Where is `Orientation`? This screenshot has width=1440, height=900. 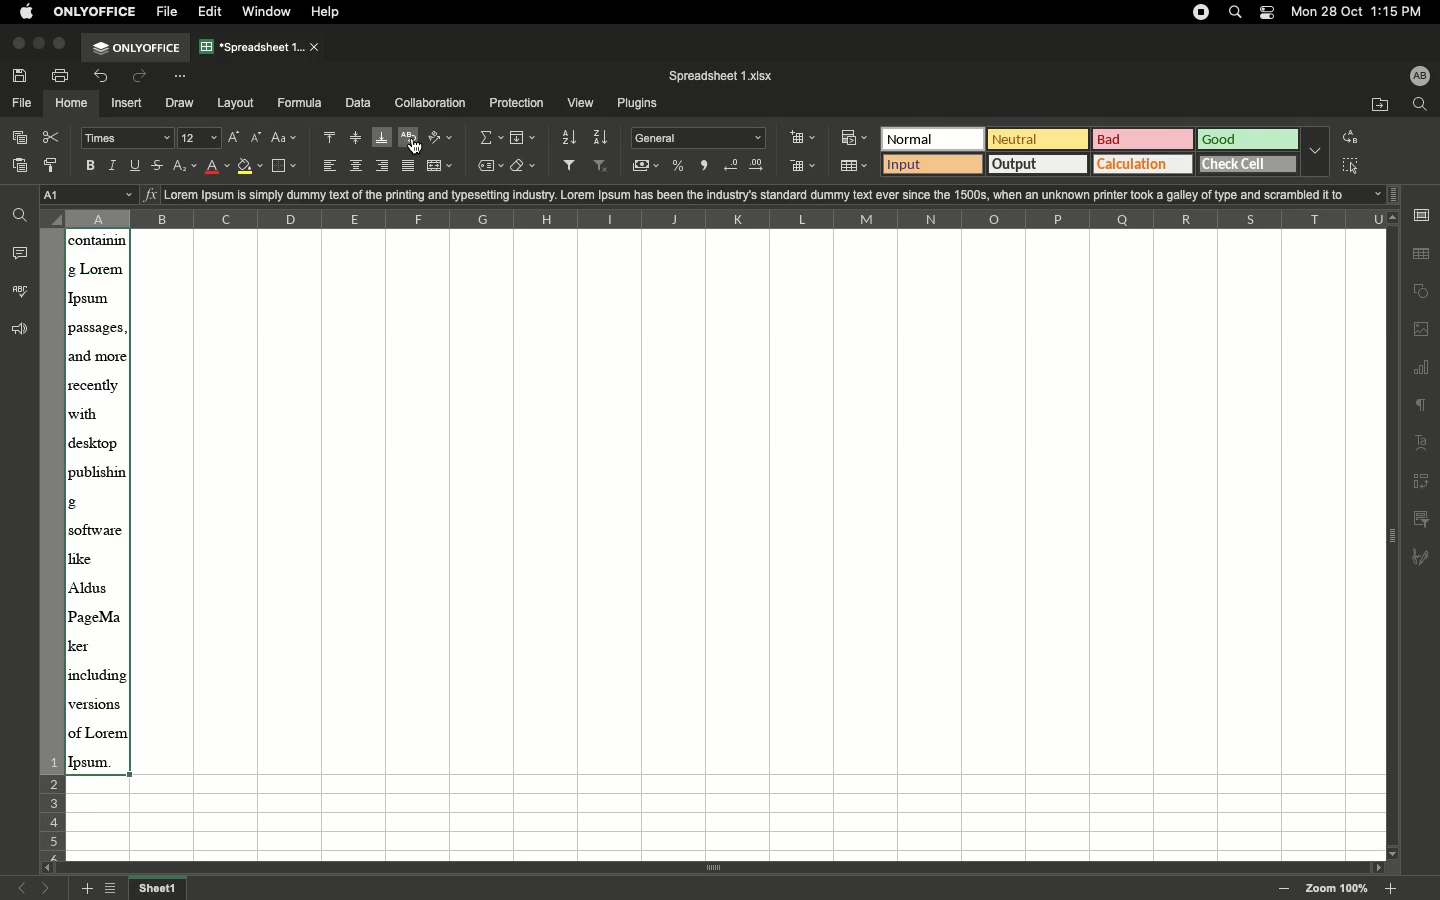
Orientation is located at coordinates (443, 139).